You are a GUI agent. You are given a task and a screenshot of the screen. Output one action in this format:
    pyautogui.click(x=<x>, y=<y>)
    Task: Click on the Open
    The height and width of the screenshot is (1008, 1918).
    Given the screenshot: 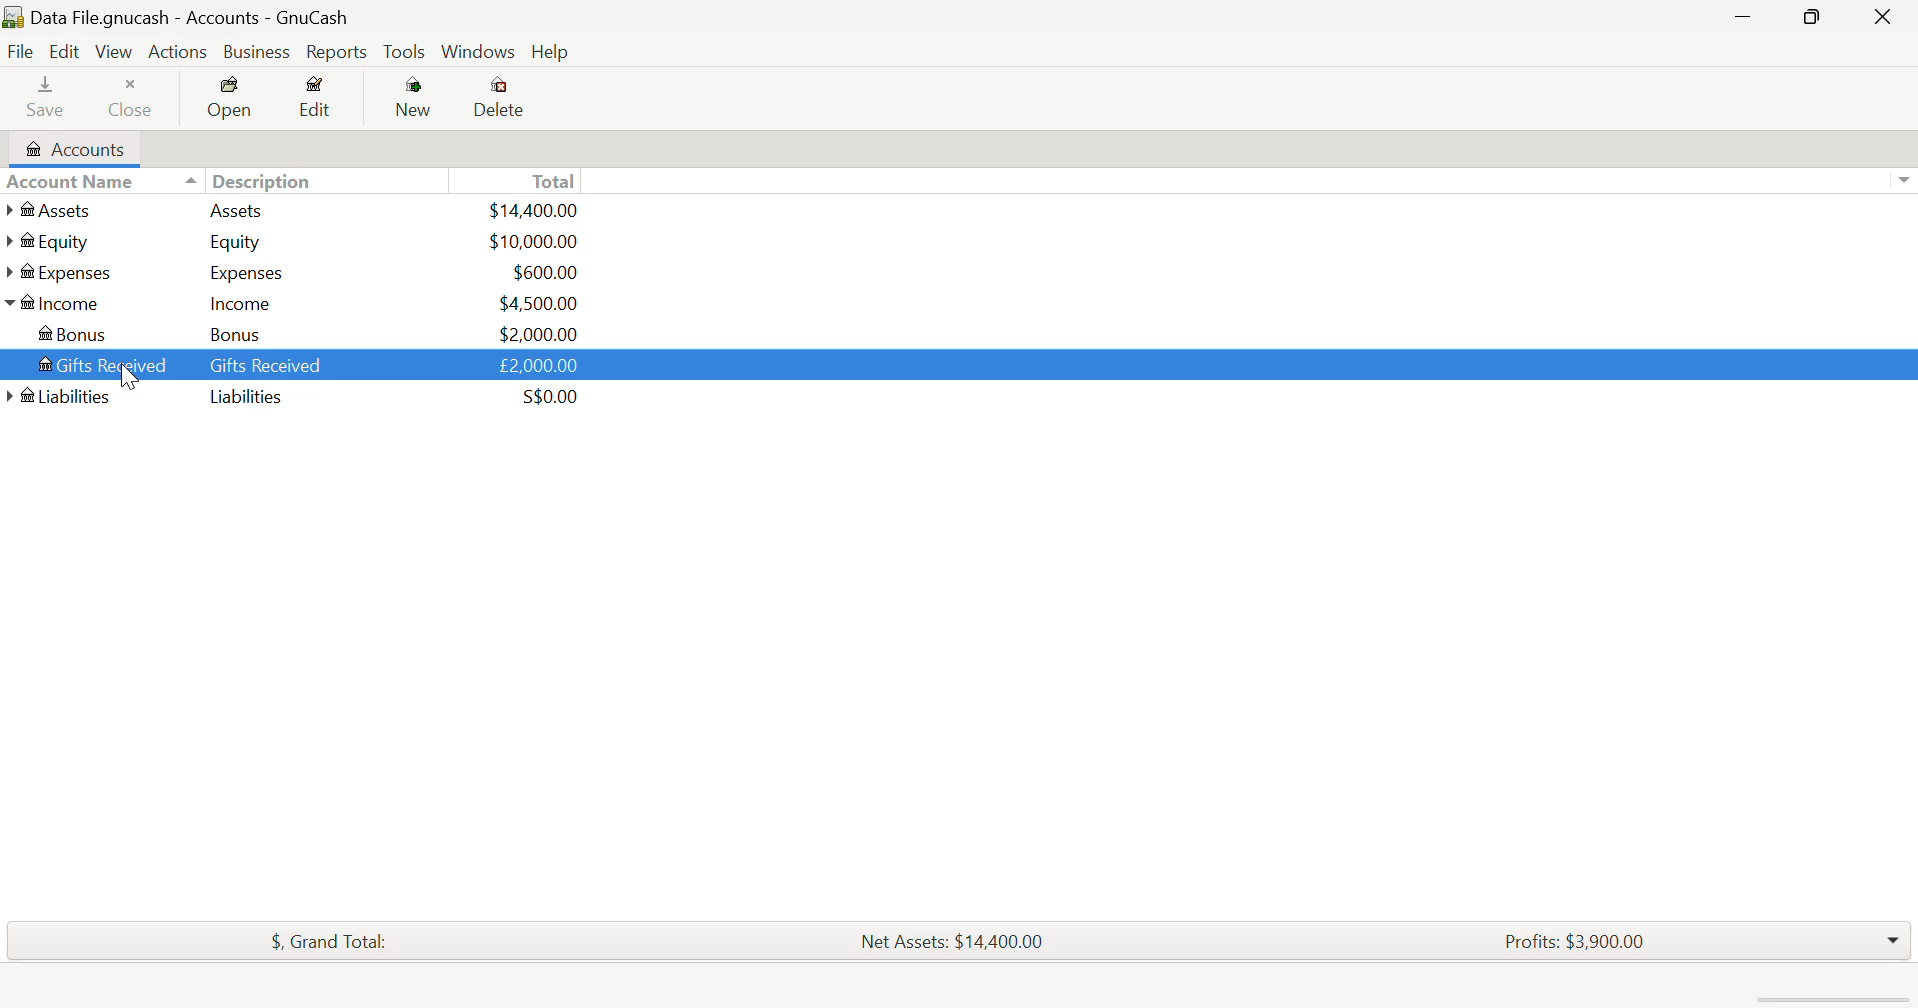 What is the action you would take?
    pyautogui.click(x=231, y=99)
    